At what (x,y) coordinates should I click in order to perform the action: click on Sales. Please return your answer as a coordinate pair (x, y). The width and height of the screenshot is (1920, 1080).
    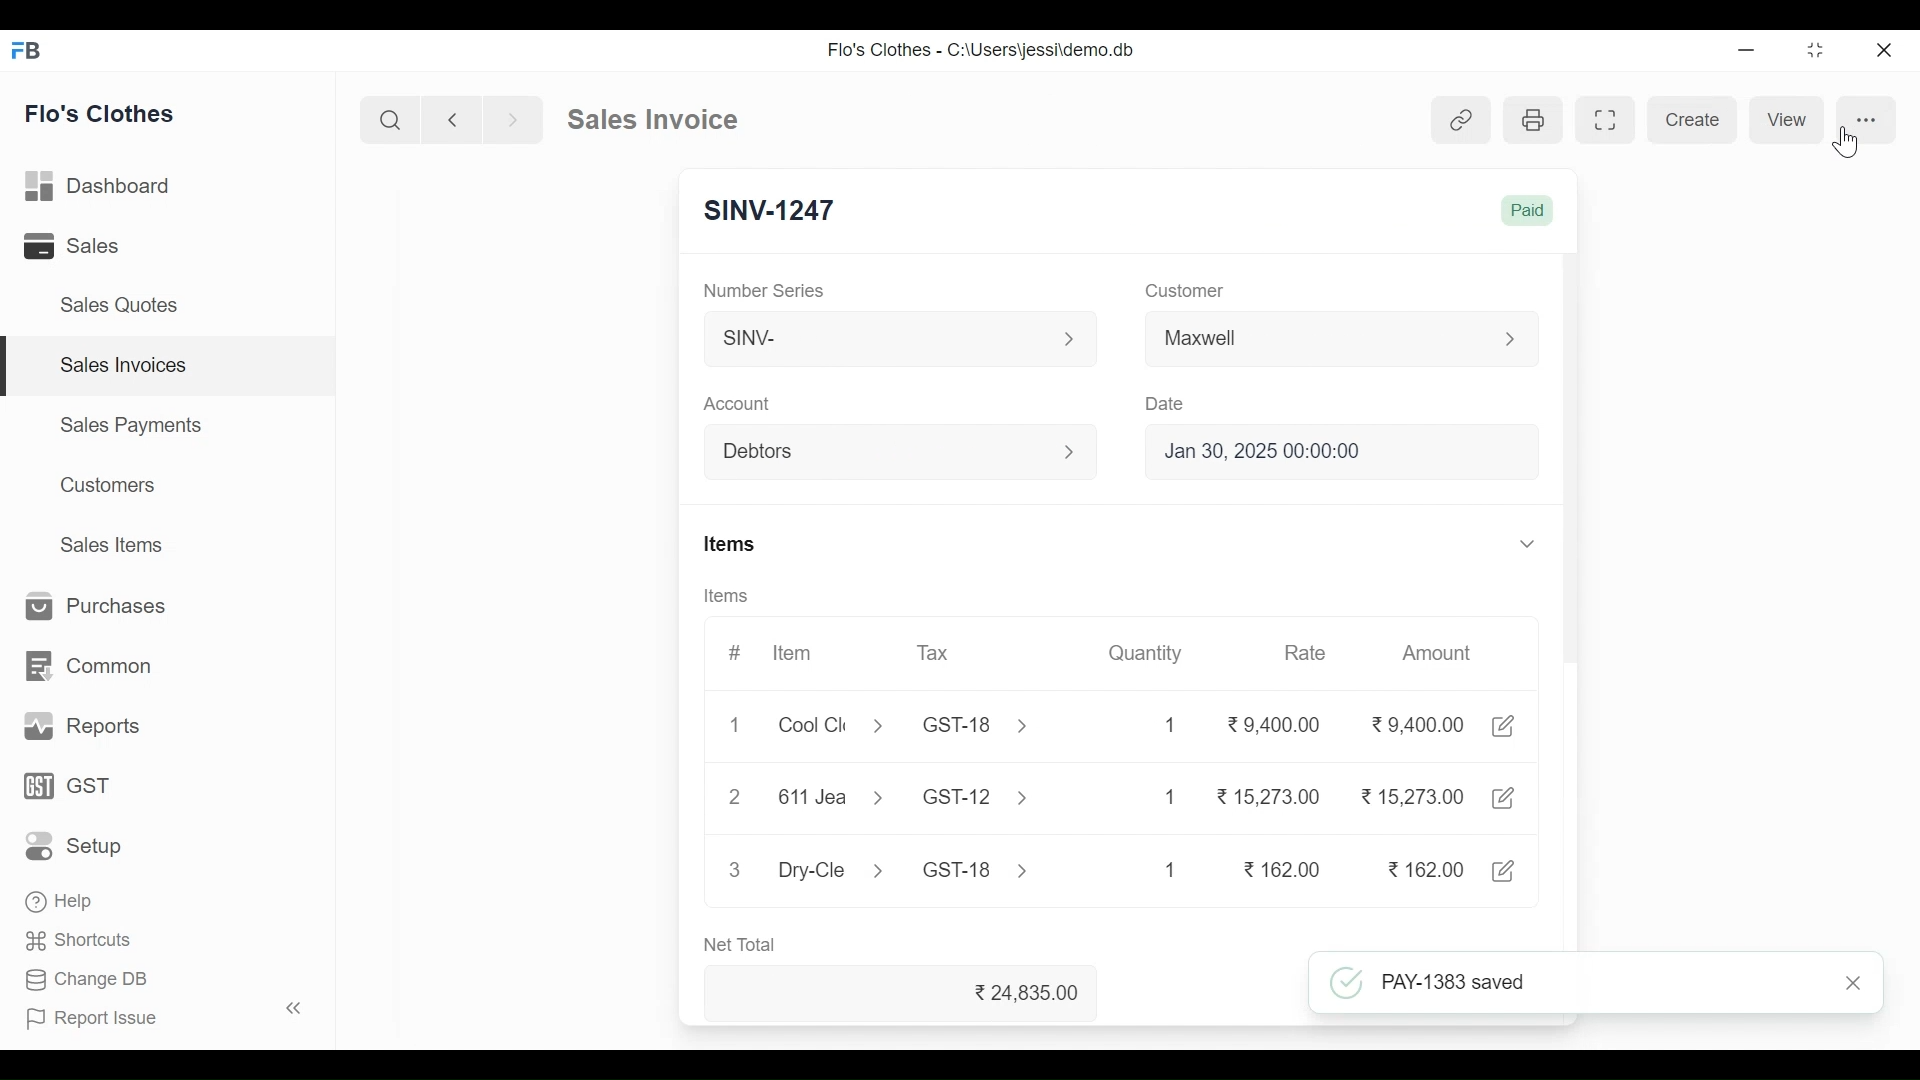
    Looking at the image, I should click on (76, 247).